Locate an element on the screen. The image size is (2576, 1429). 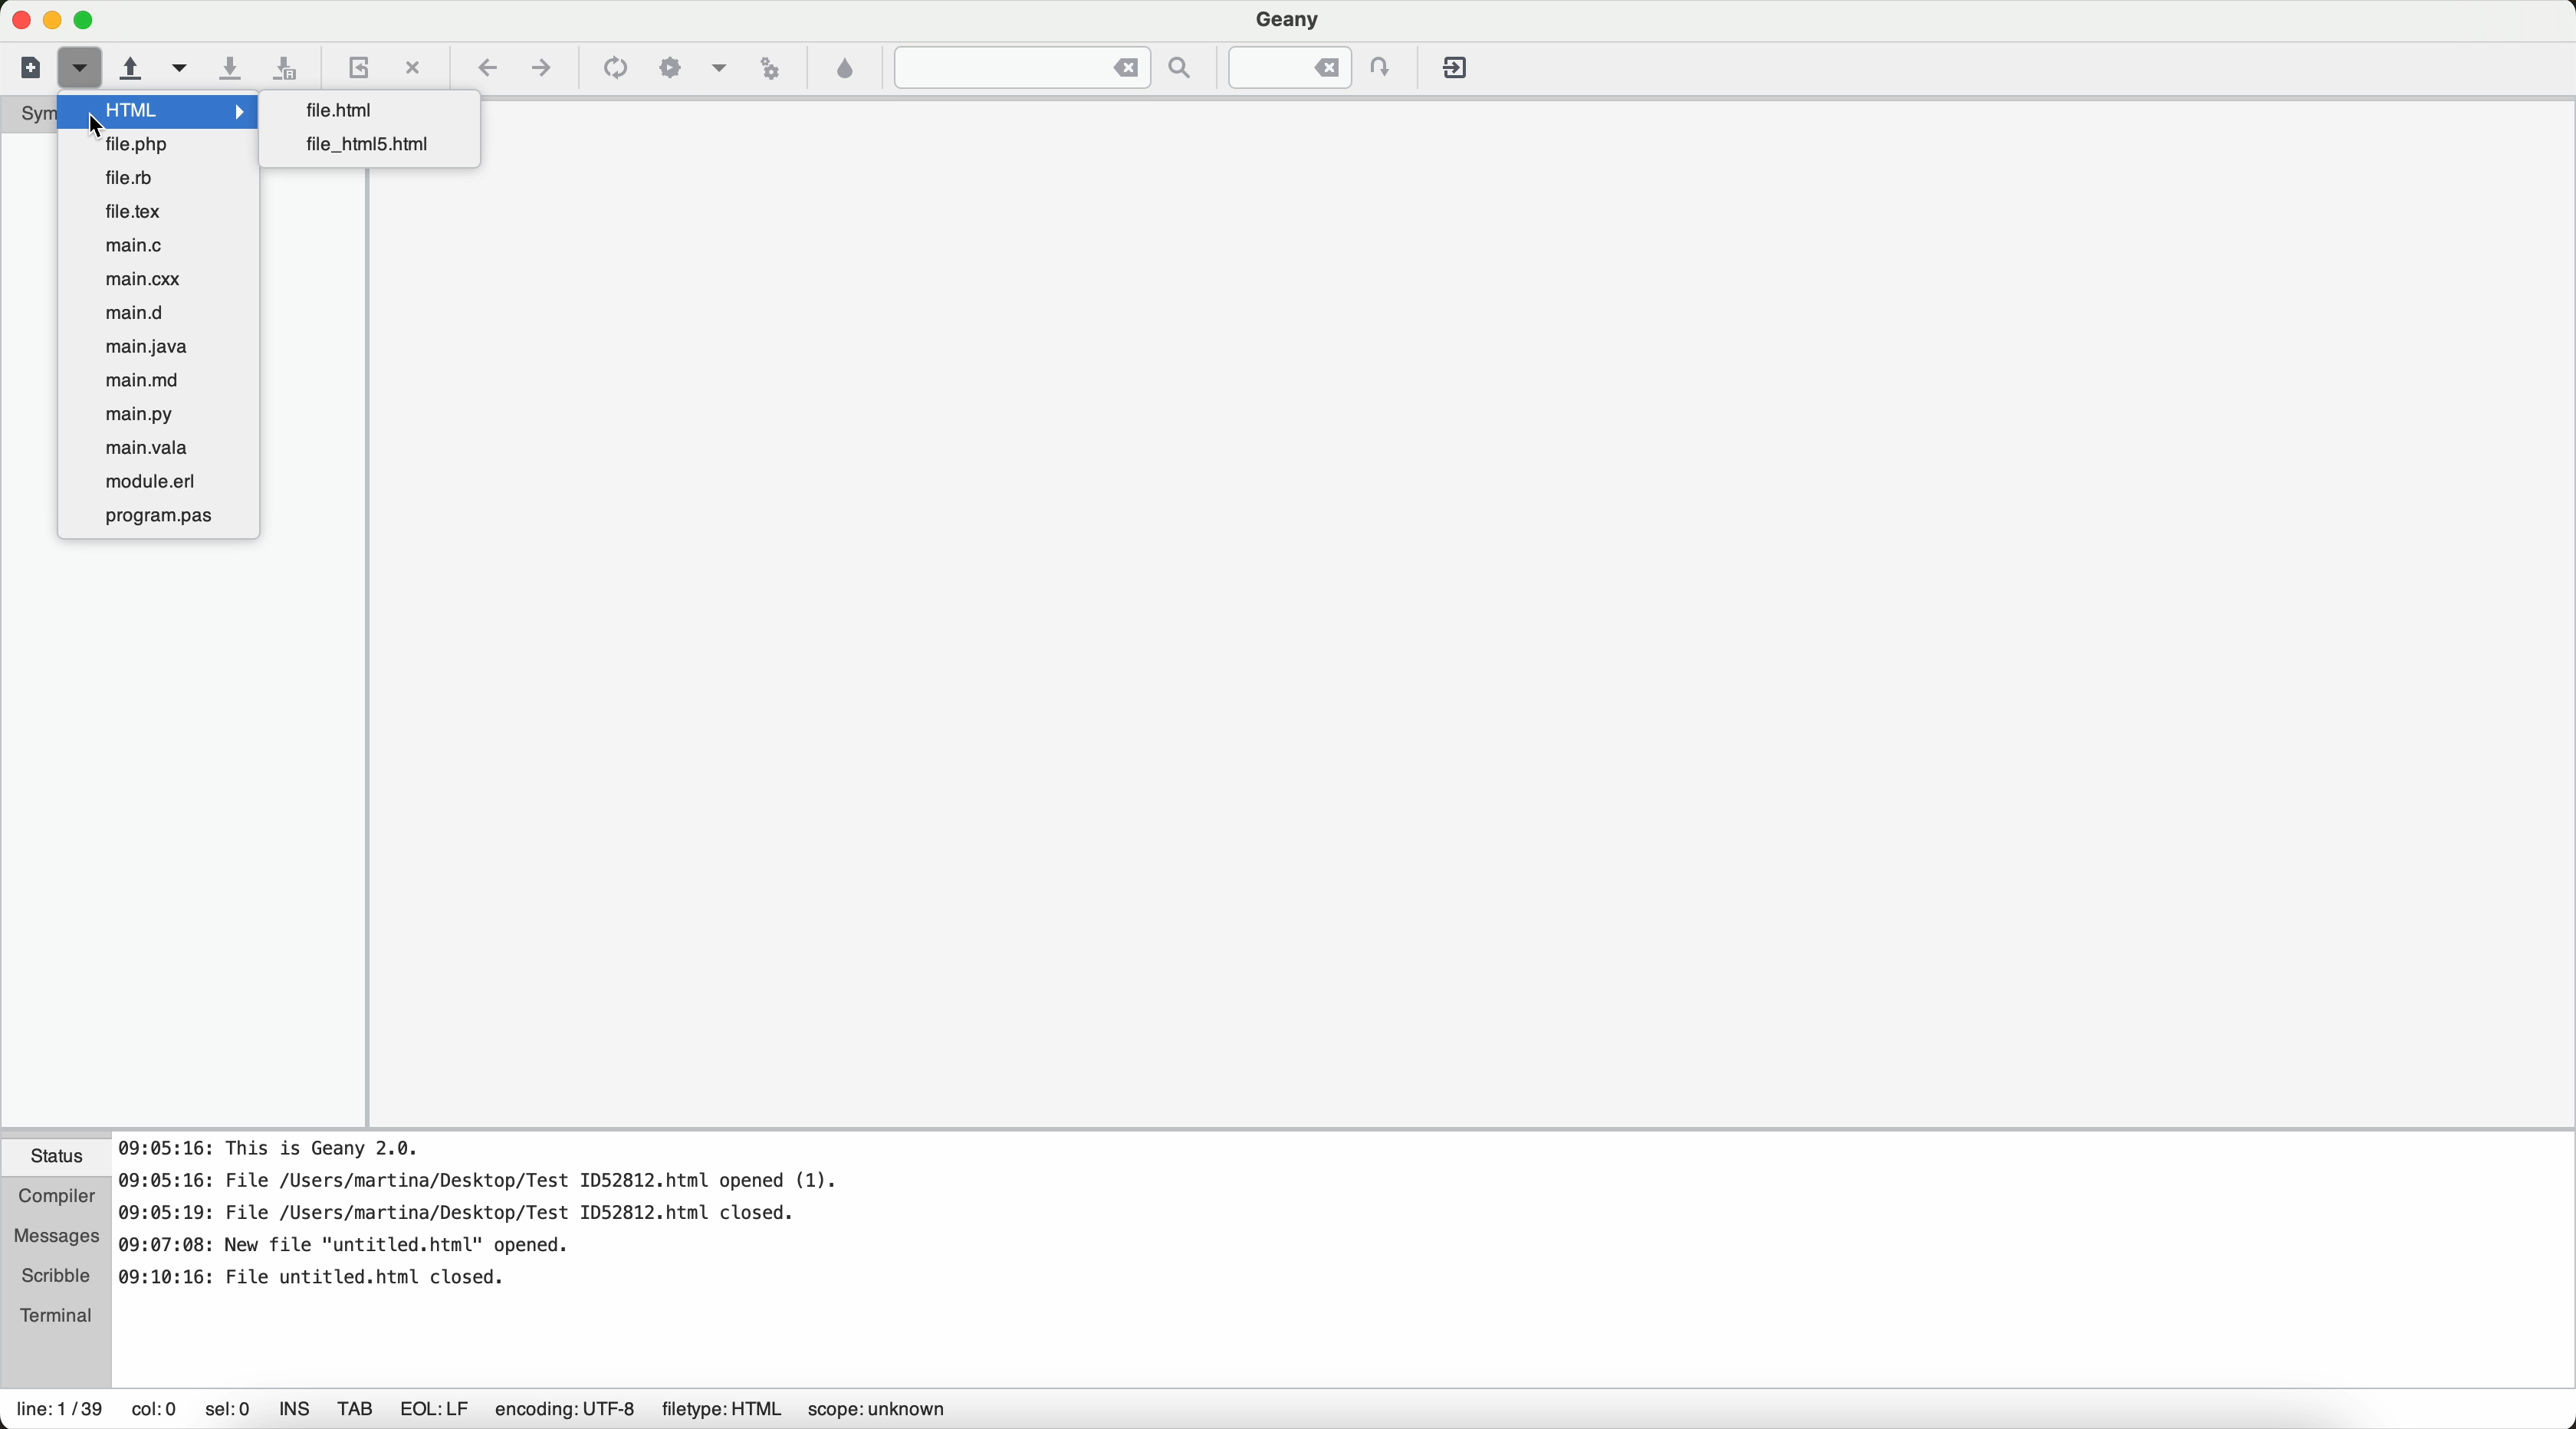
symbols is located at coordinates (27, 112).